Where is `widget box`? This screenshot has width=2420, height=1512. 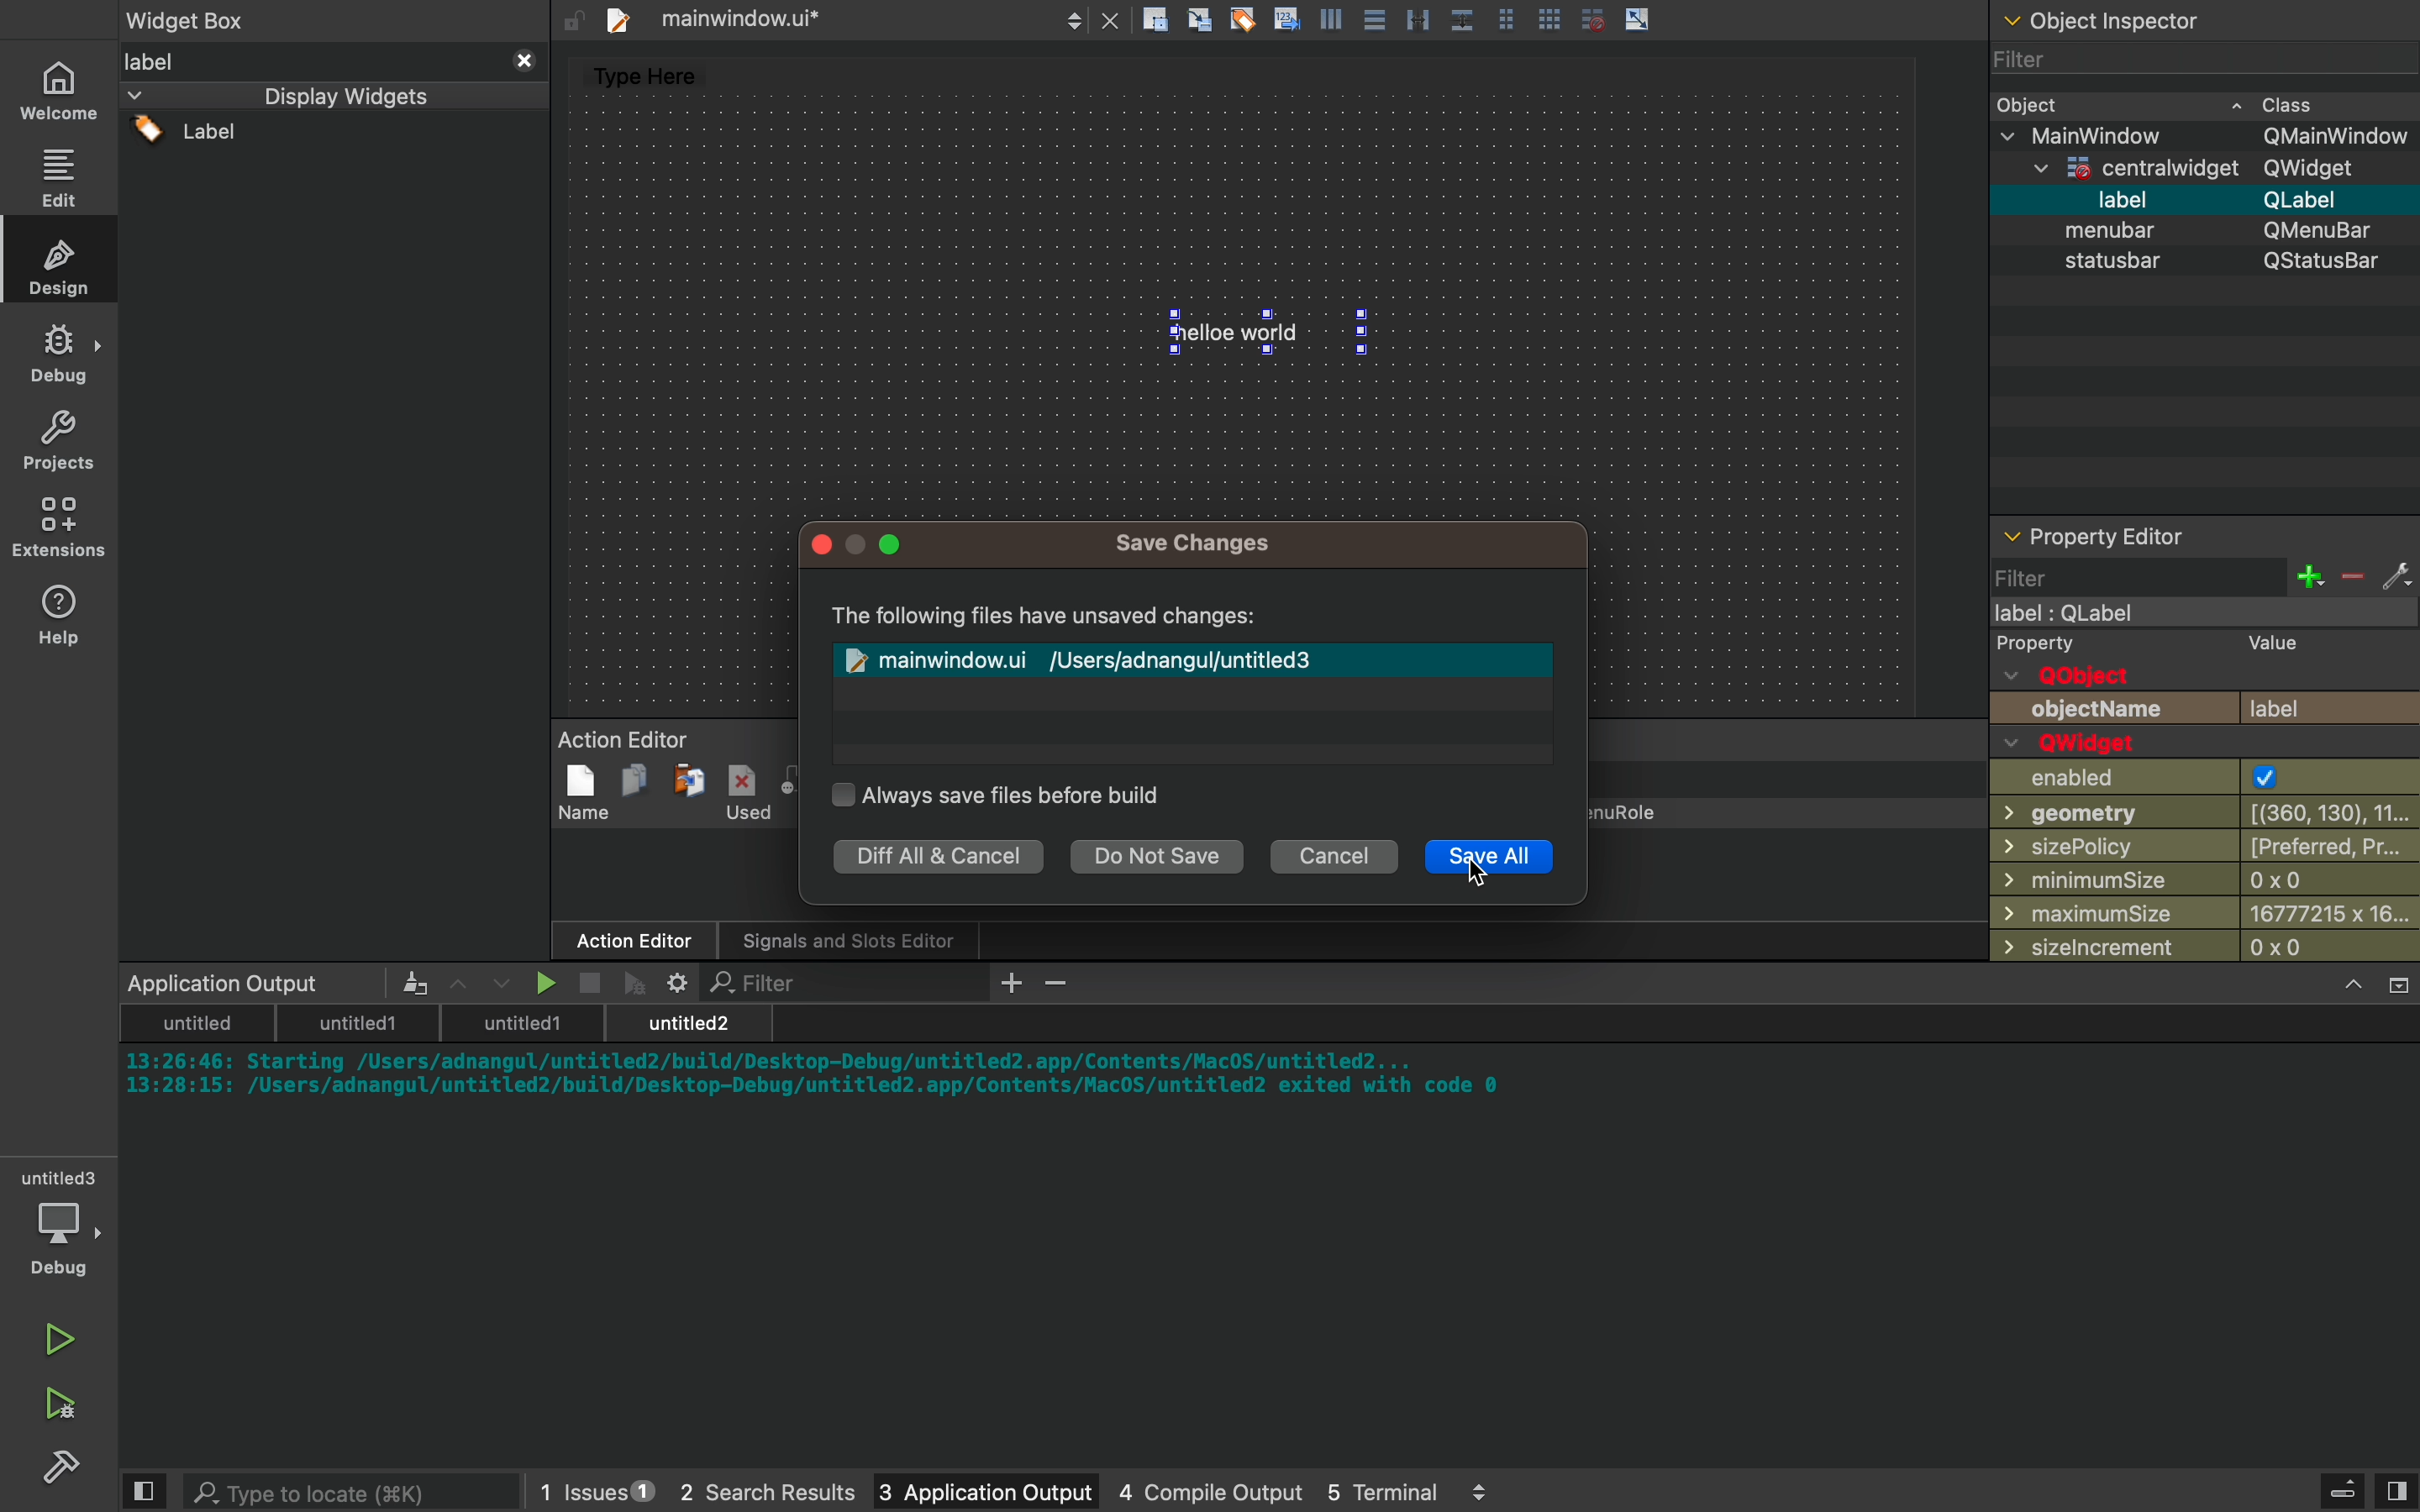
widget box is located at coordinates (217, 18).